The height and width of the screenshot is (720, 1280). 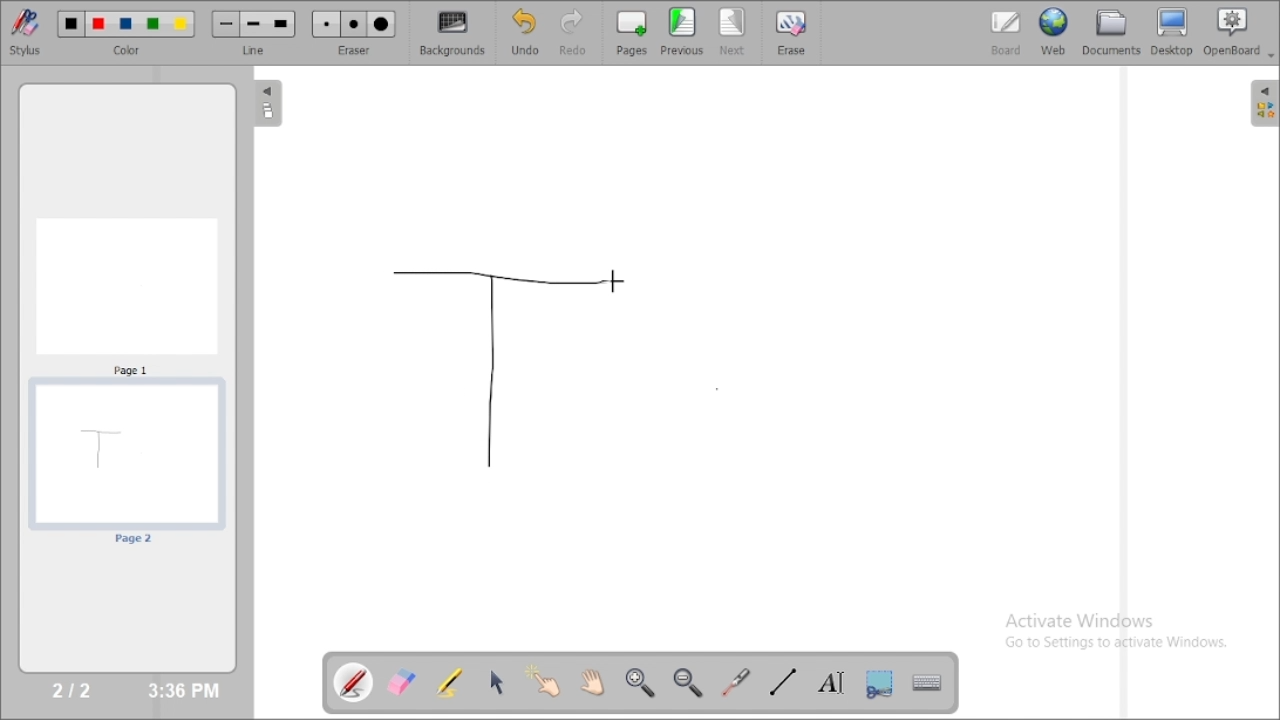 I want to click on Small eraser, so click(x=326, y=25).